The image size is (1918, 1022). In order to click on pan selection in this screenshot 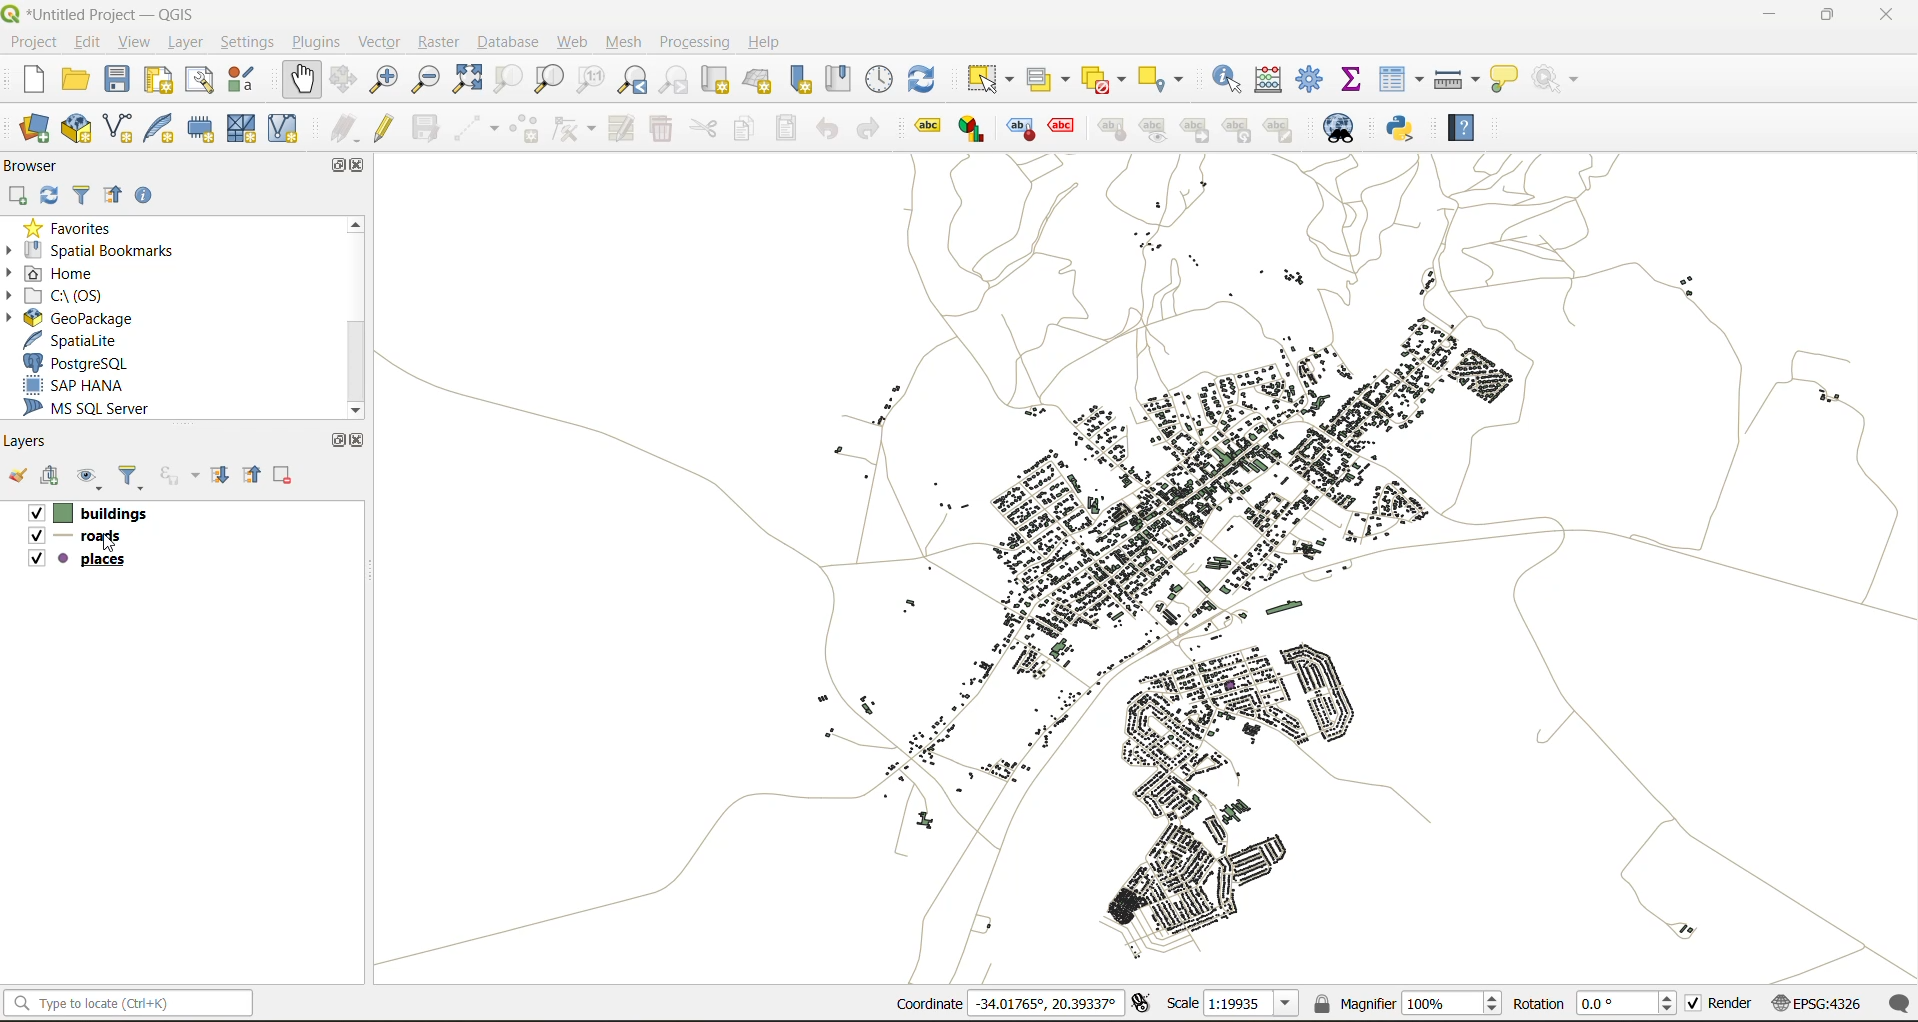, I will do `click(341, 80)`.